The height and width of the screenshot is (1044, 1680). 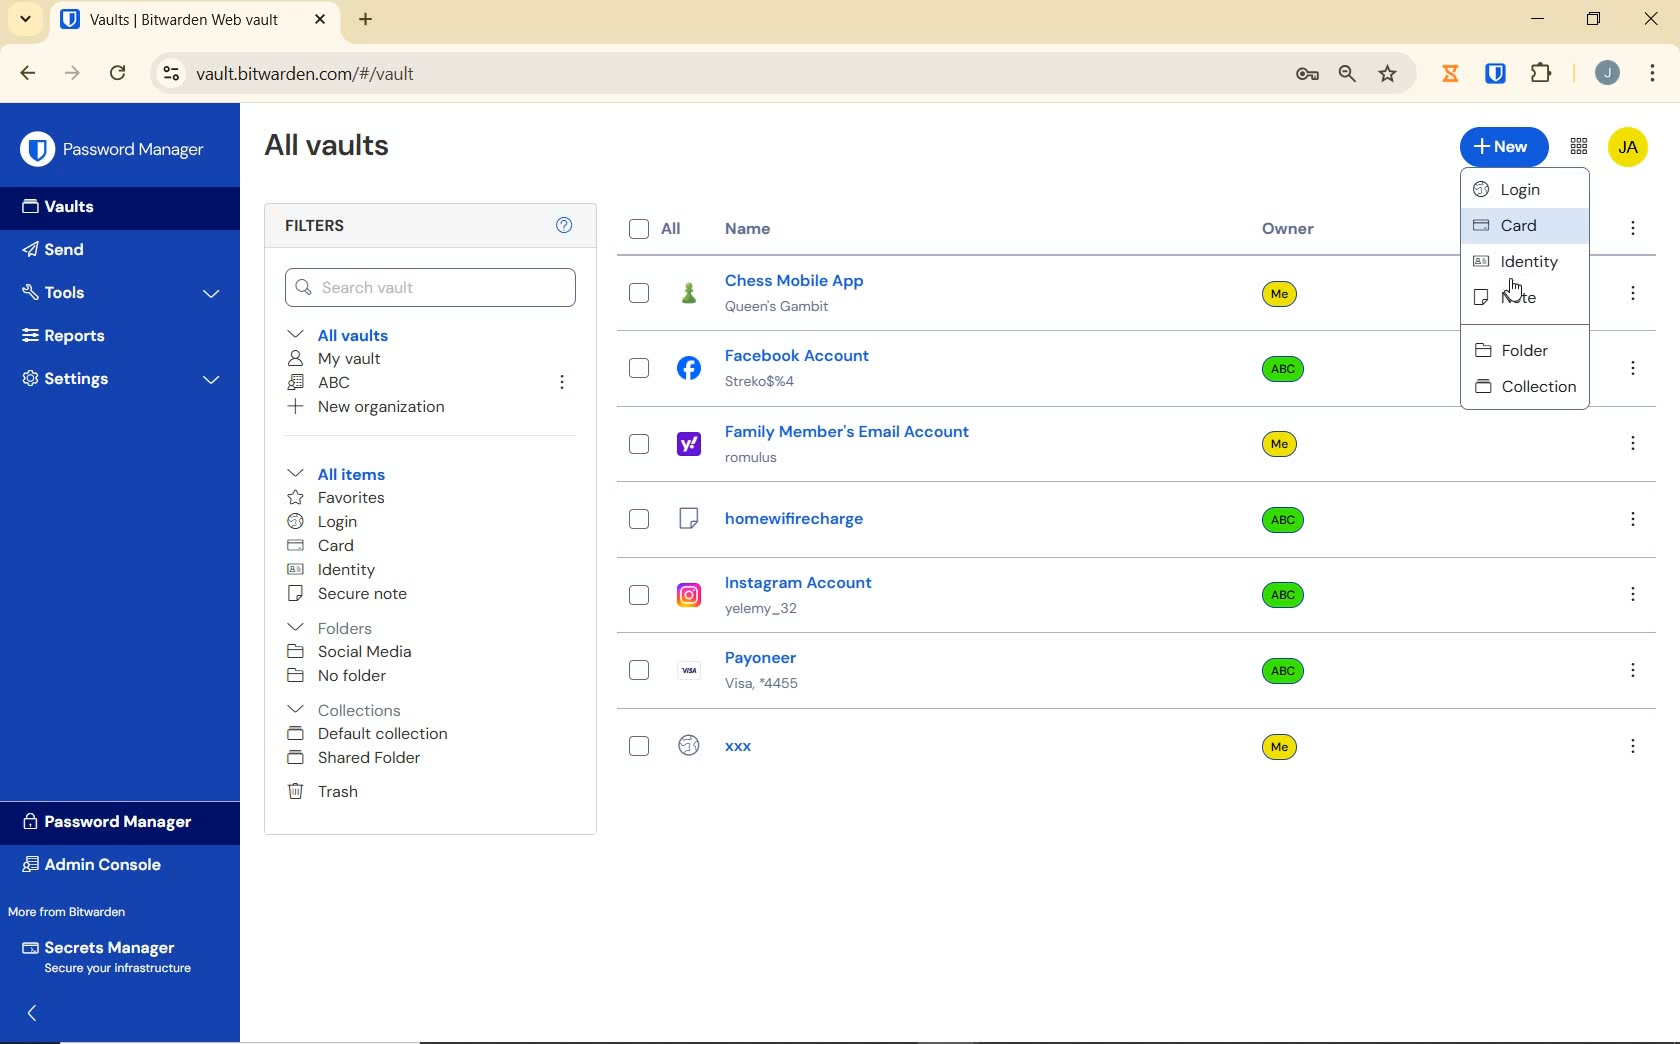 I want to click on Default collection, so click(x=373, y=735).